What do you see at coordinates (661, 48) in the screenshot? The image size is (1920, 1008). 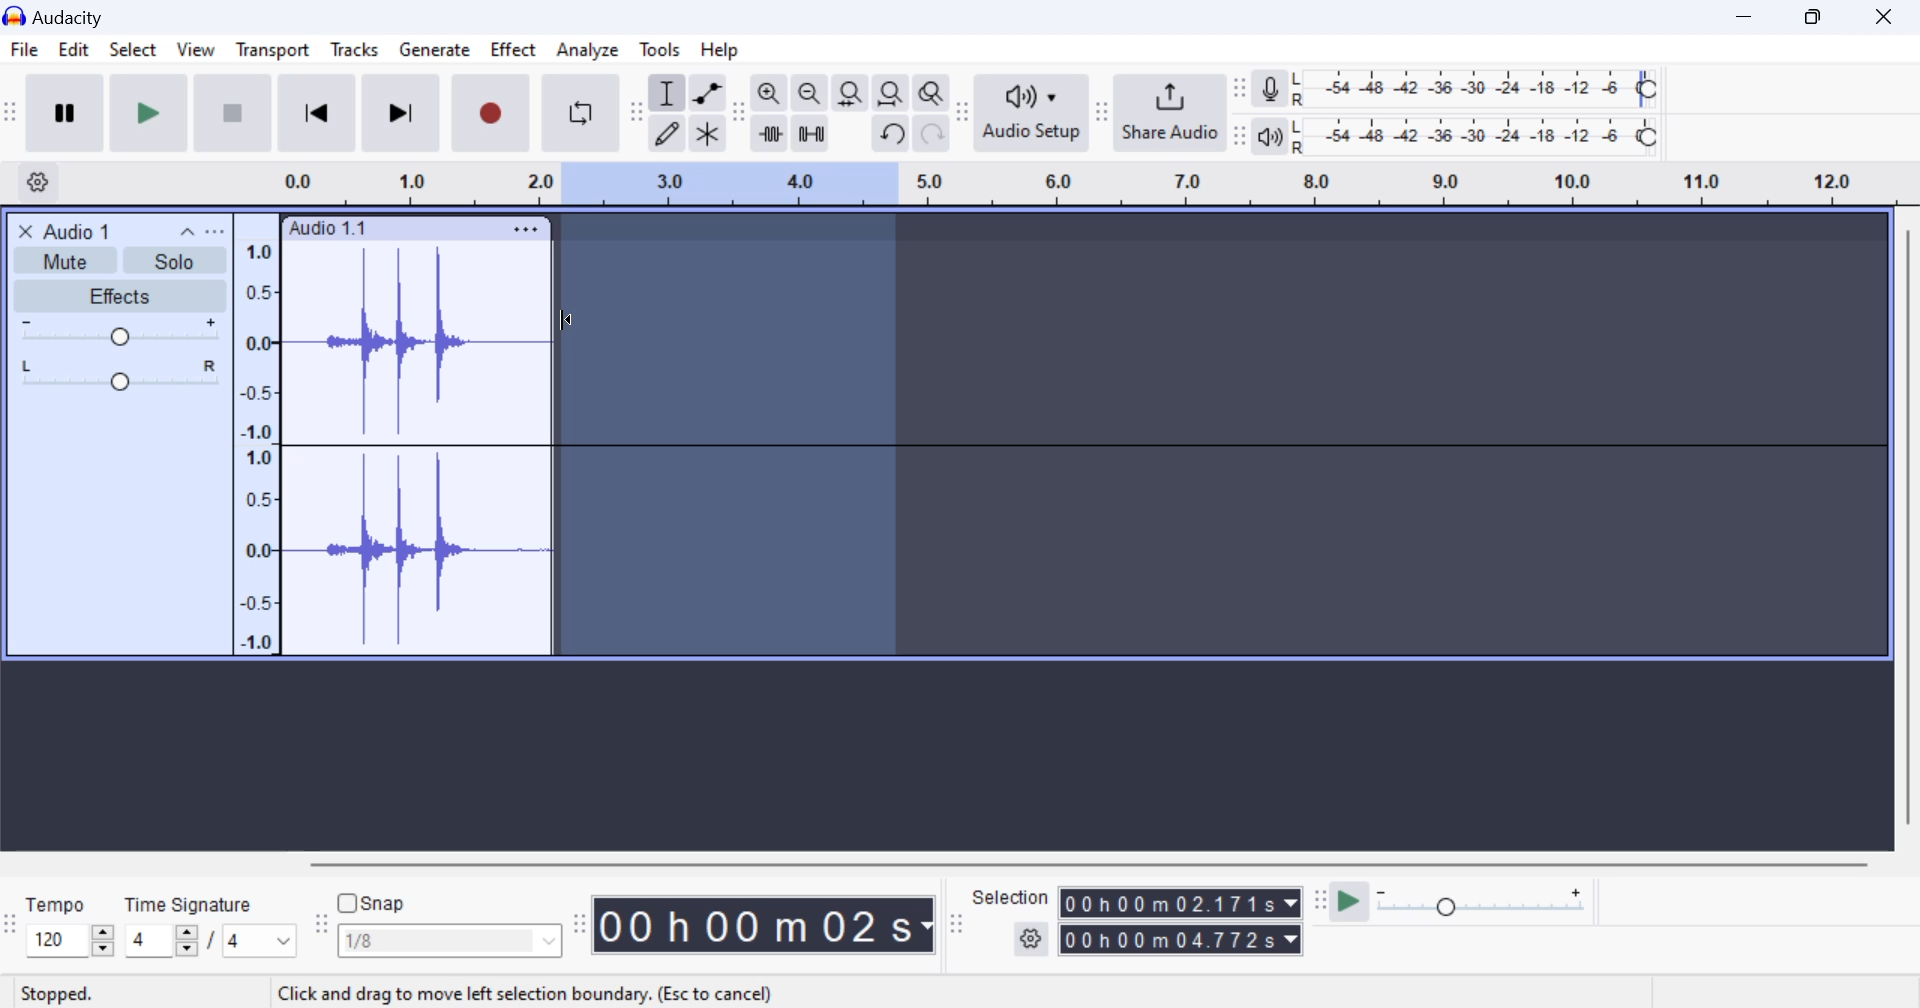 I see `Tools` at bounding box center [661, 48].